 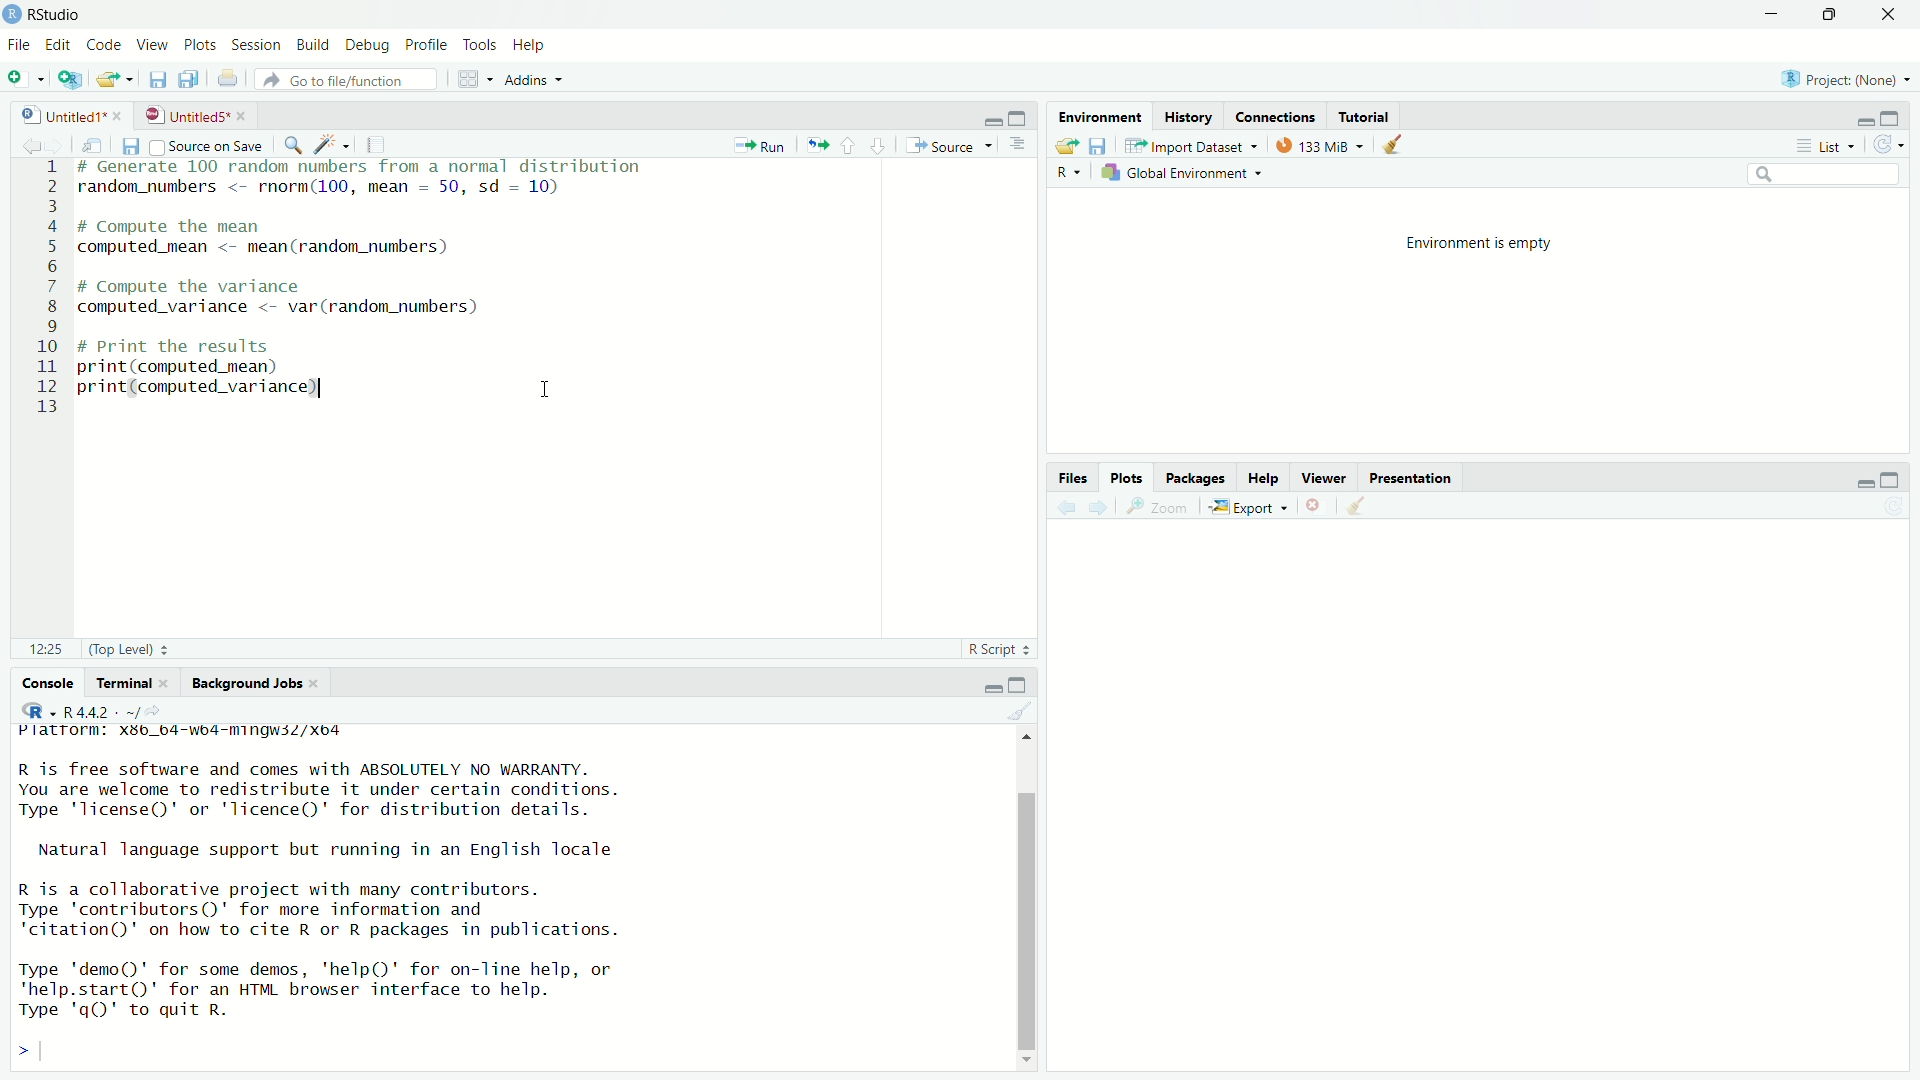 What do you see at coordinates (117, 79) in the screenshot?
I see `open an existing file` at bounding box center [117, 79].